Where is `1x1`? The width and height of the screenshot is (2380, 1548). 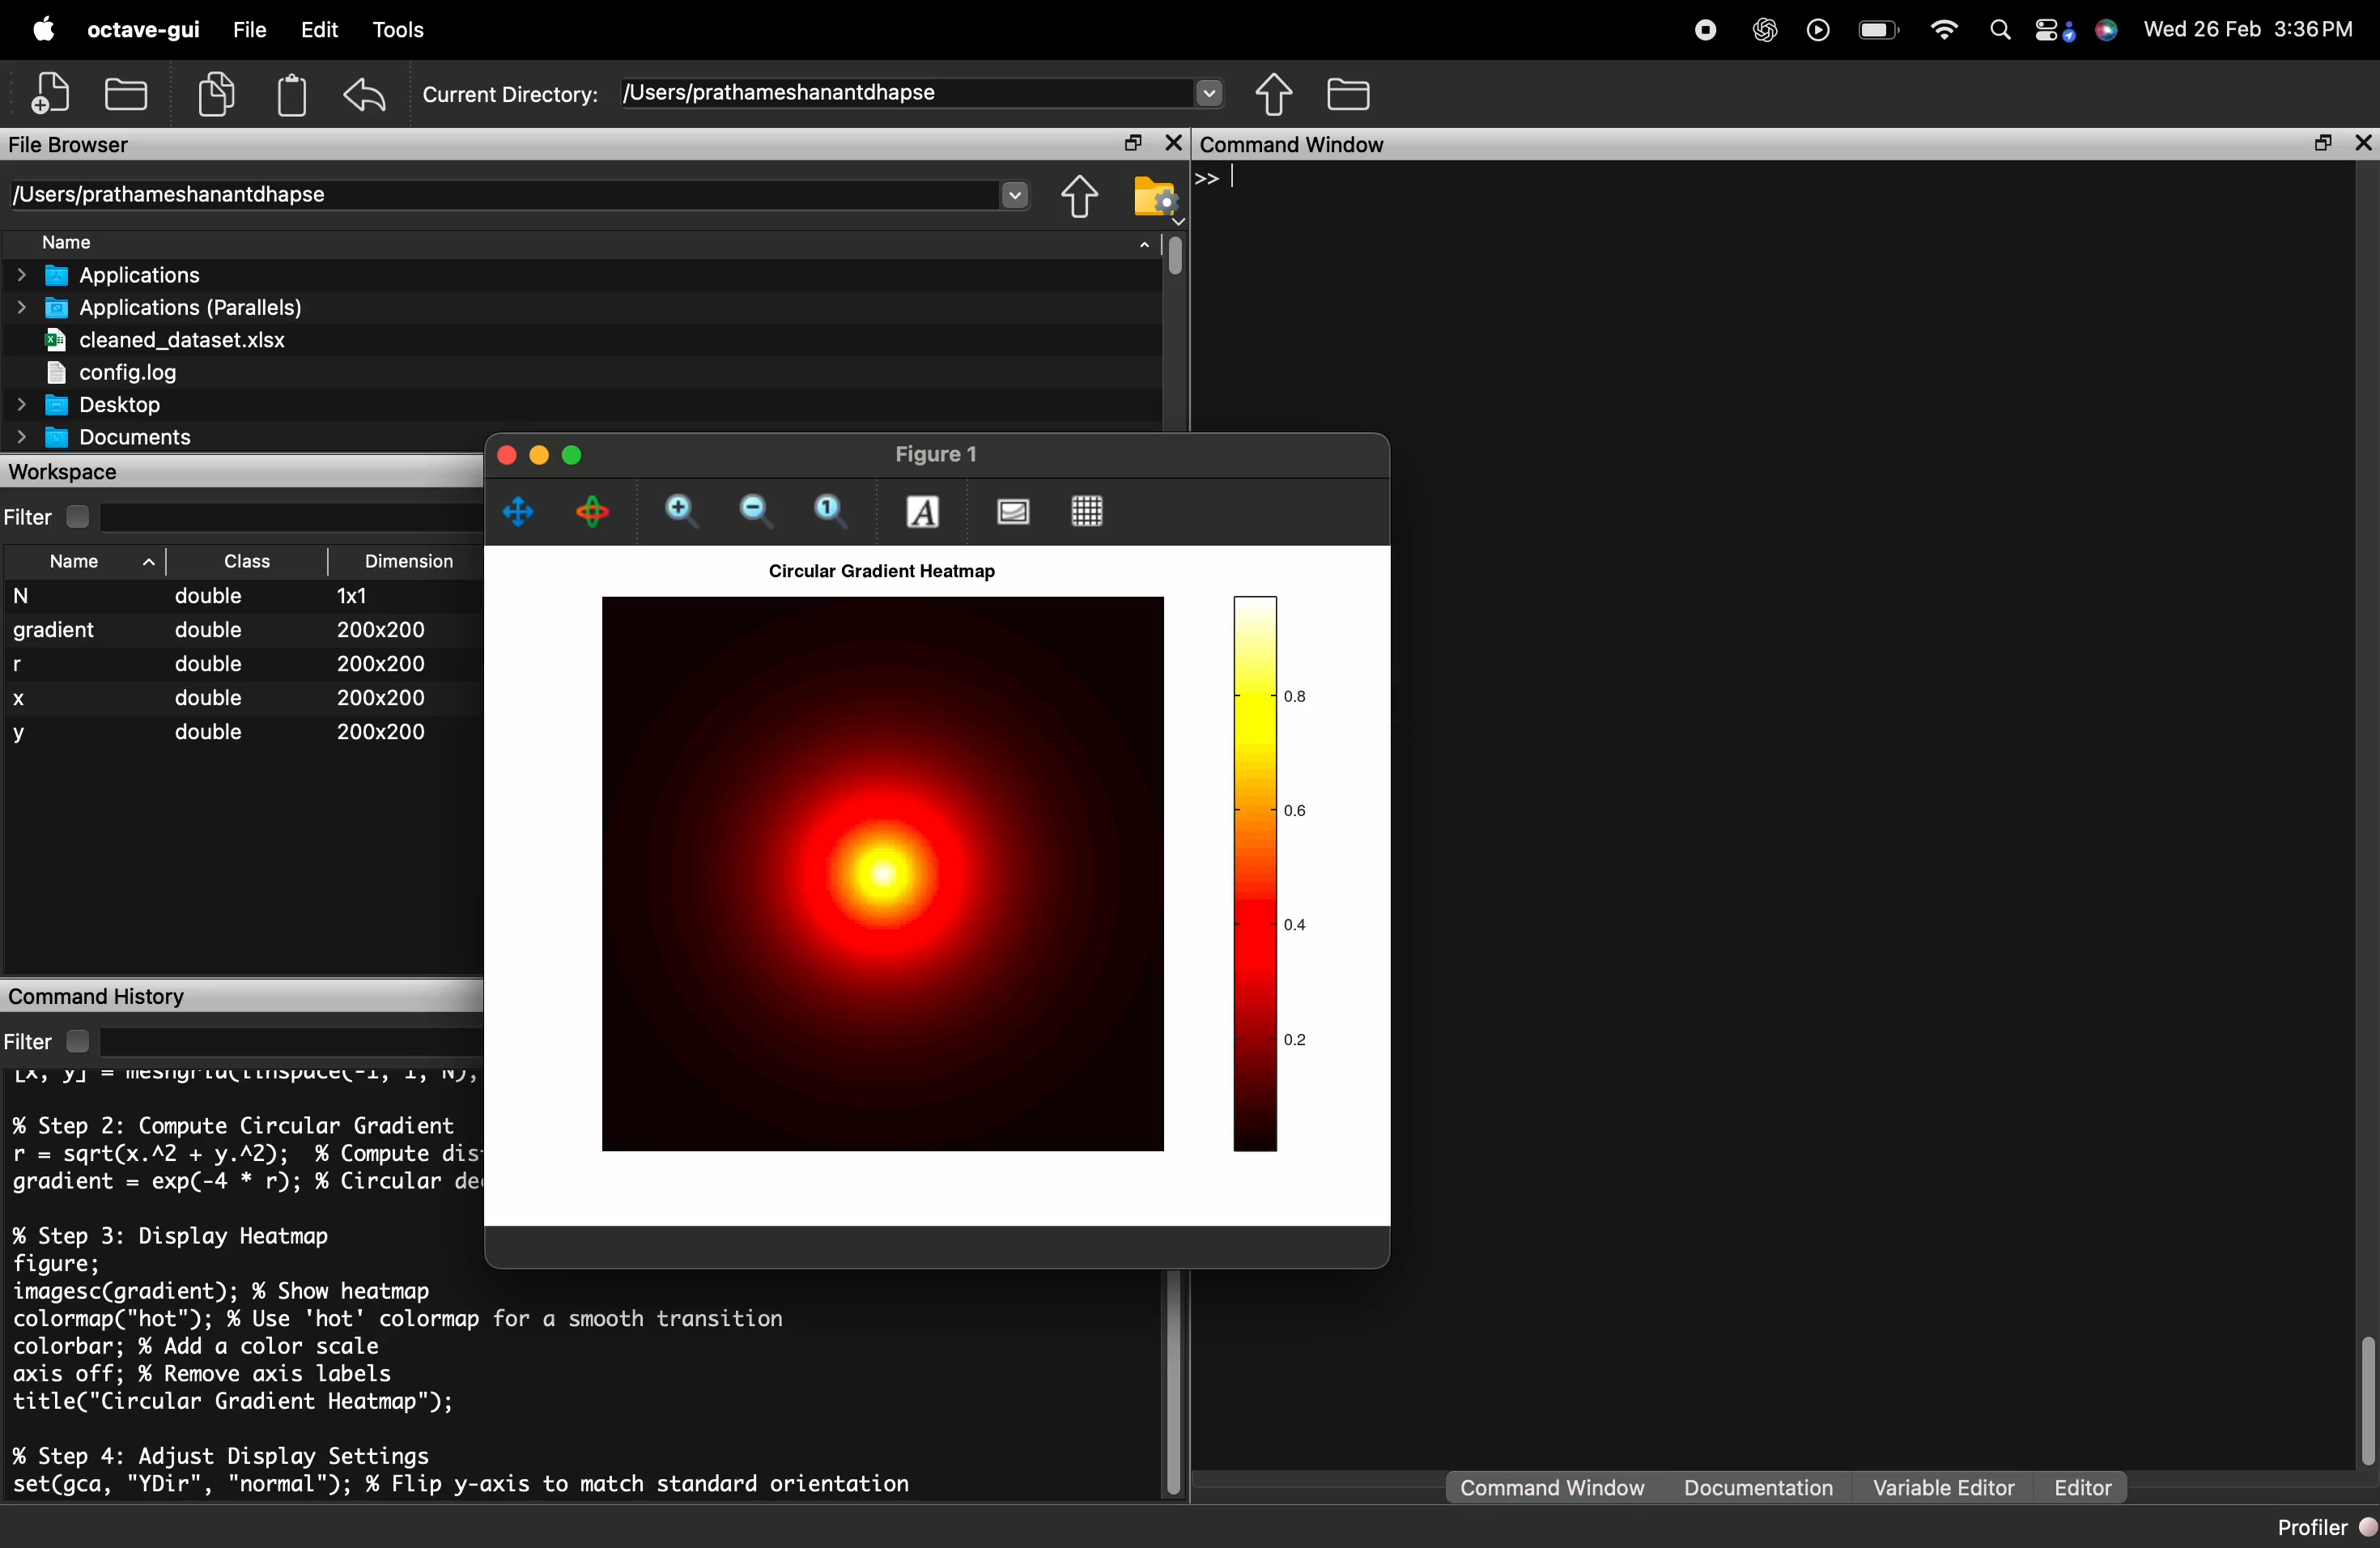 1x1 is located at coordinates (380, 596).